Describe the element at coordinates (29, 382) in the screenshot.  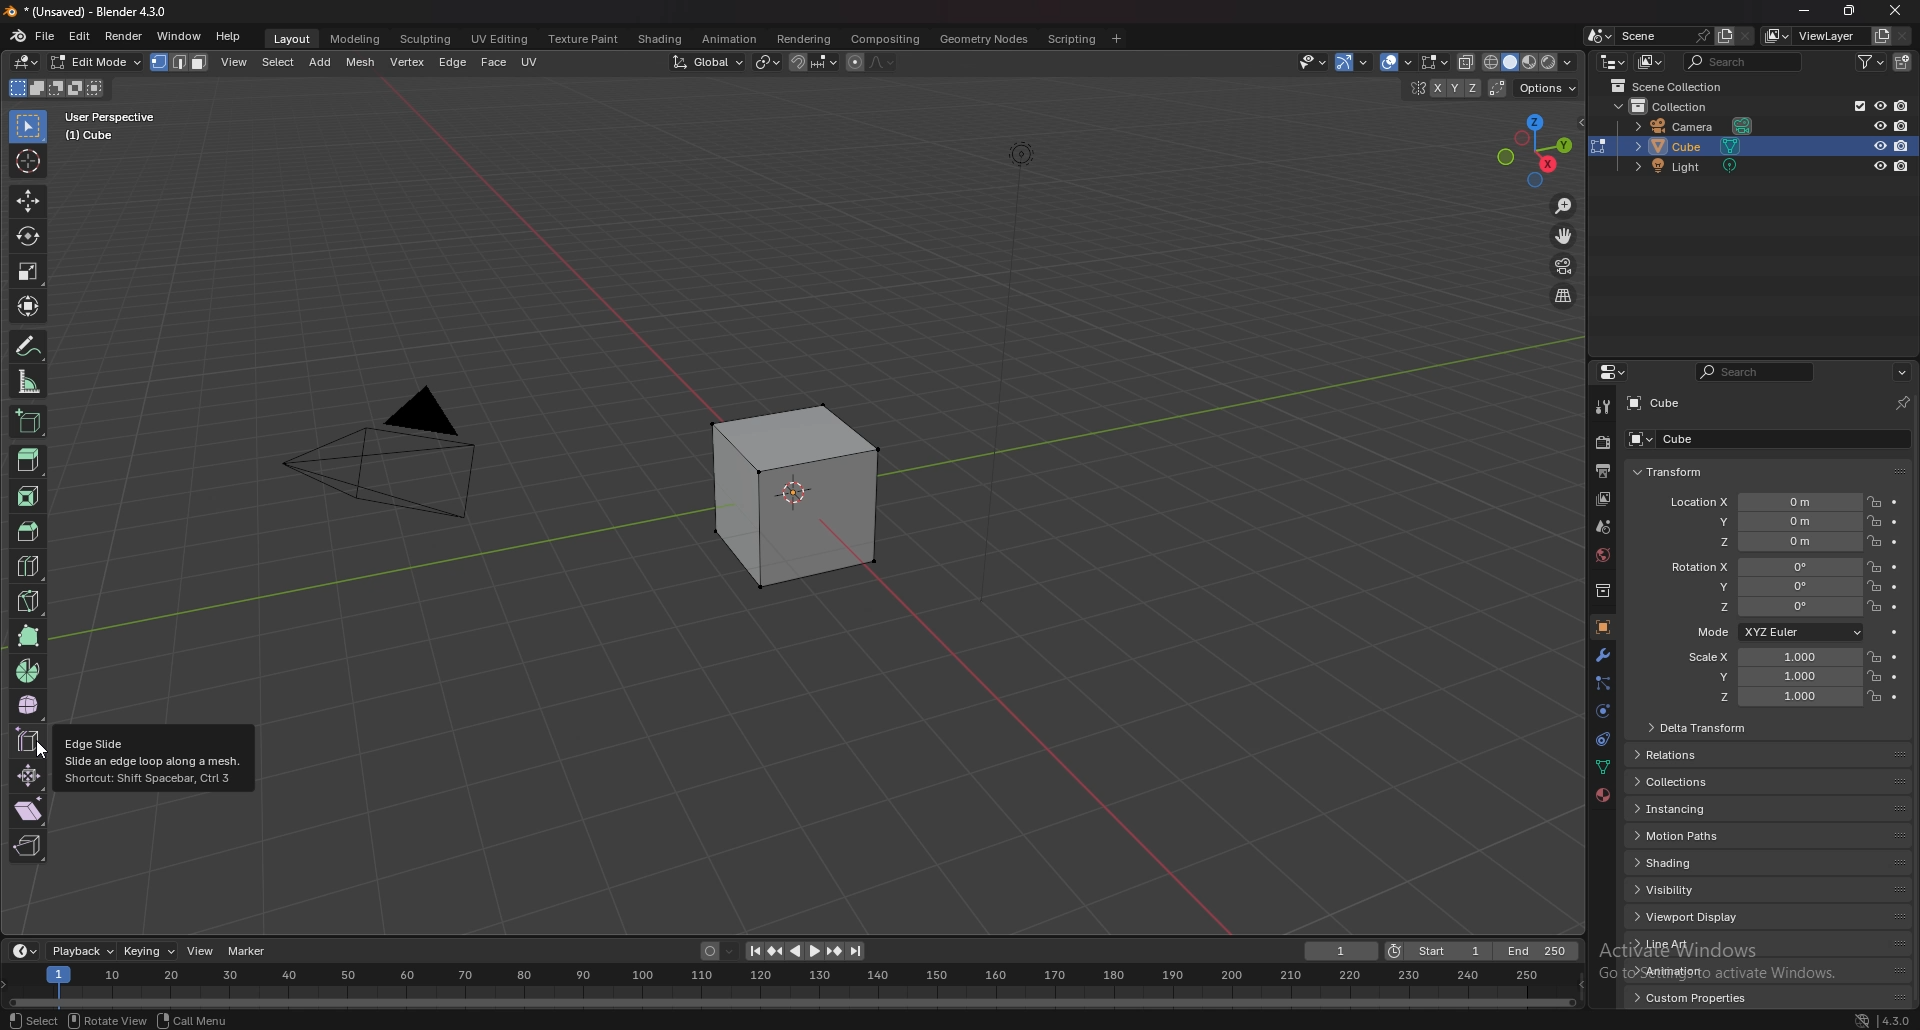
I see `measure` at that location.